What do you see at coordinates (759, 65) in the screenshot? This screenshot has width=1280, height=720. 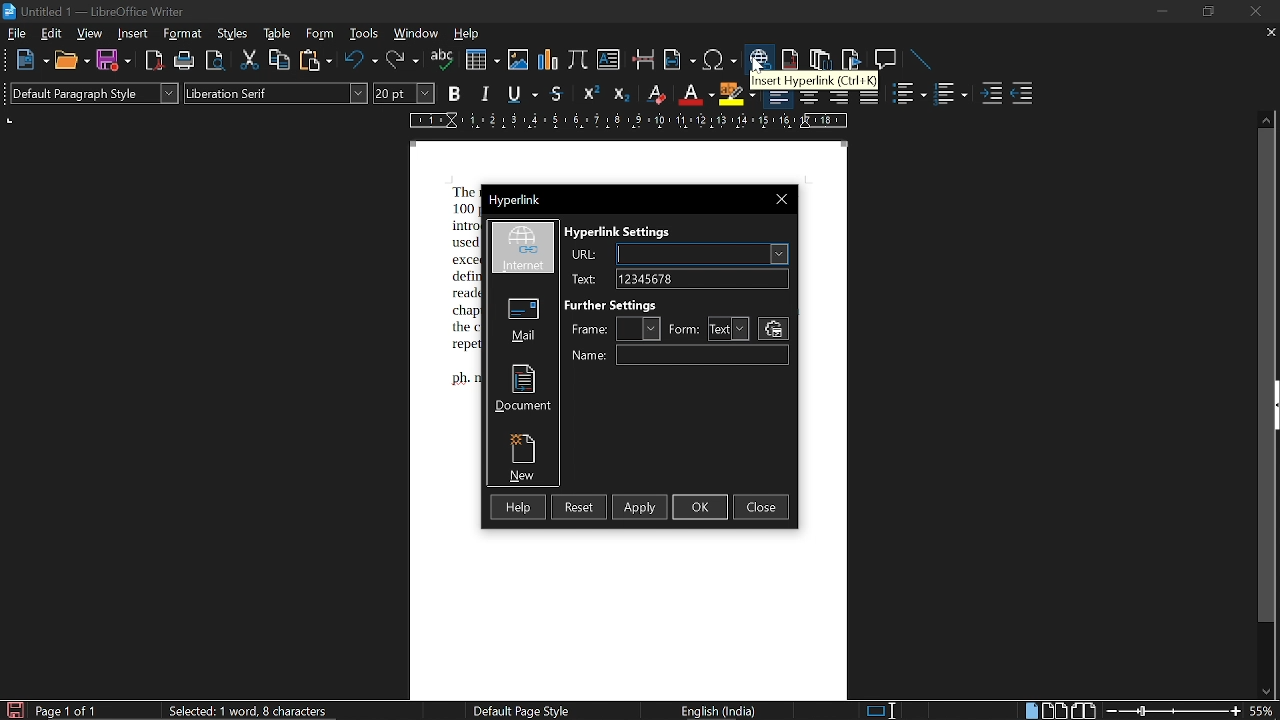 I see `cursor` at bounding box center [759, 65].